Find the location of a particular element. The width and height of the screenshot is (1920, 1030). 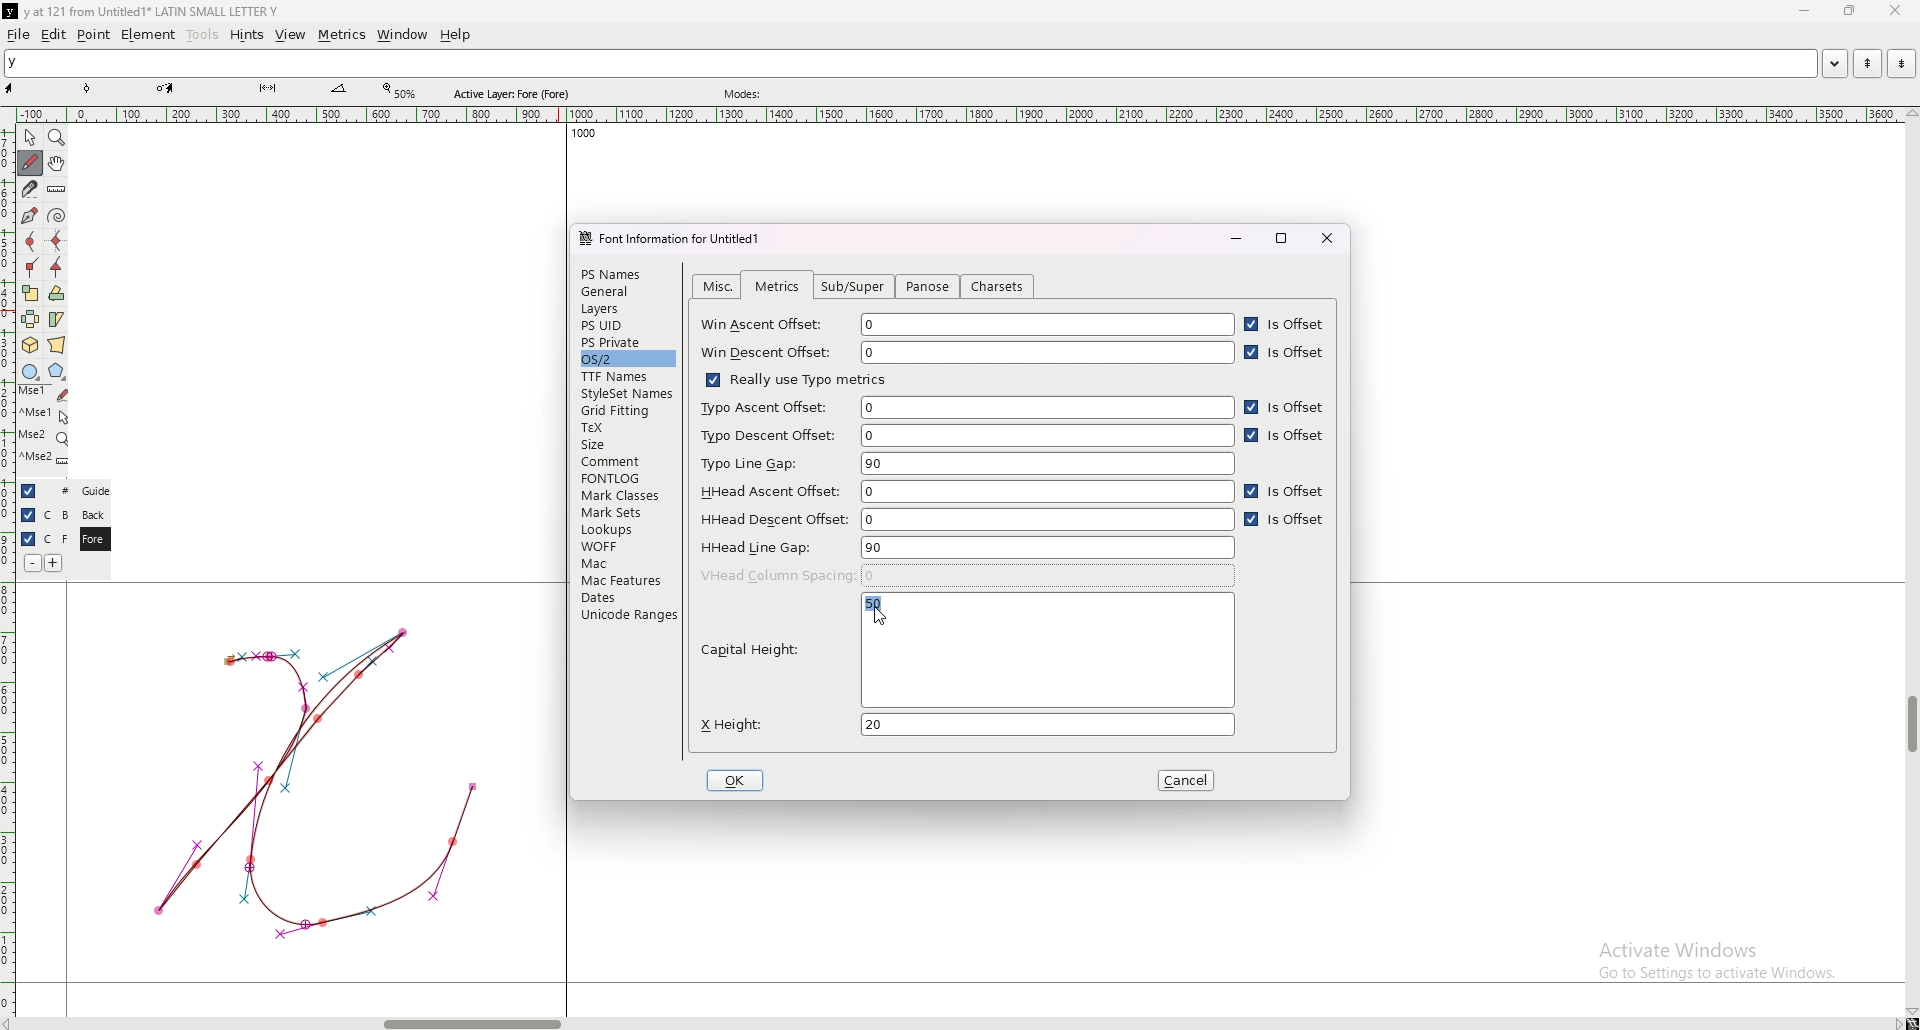

help is located at coordinates (455, 35).